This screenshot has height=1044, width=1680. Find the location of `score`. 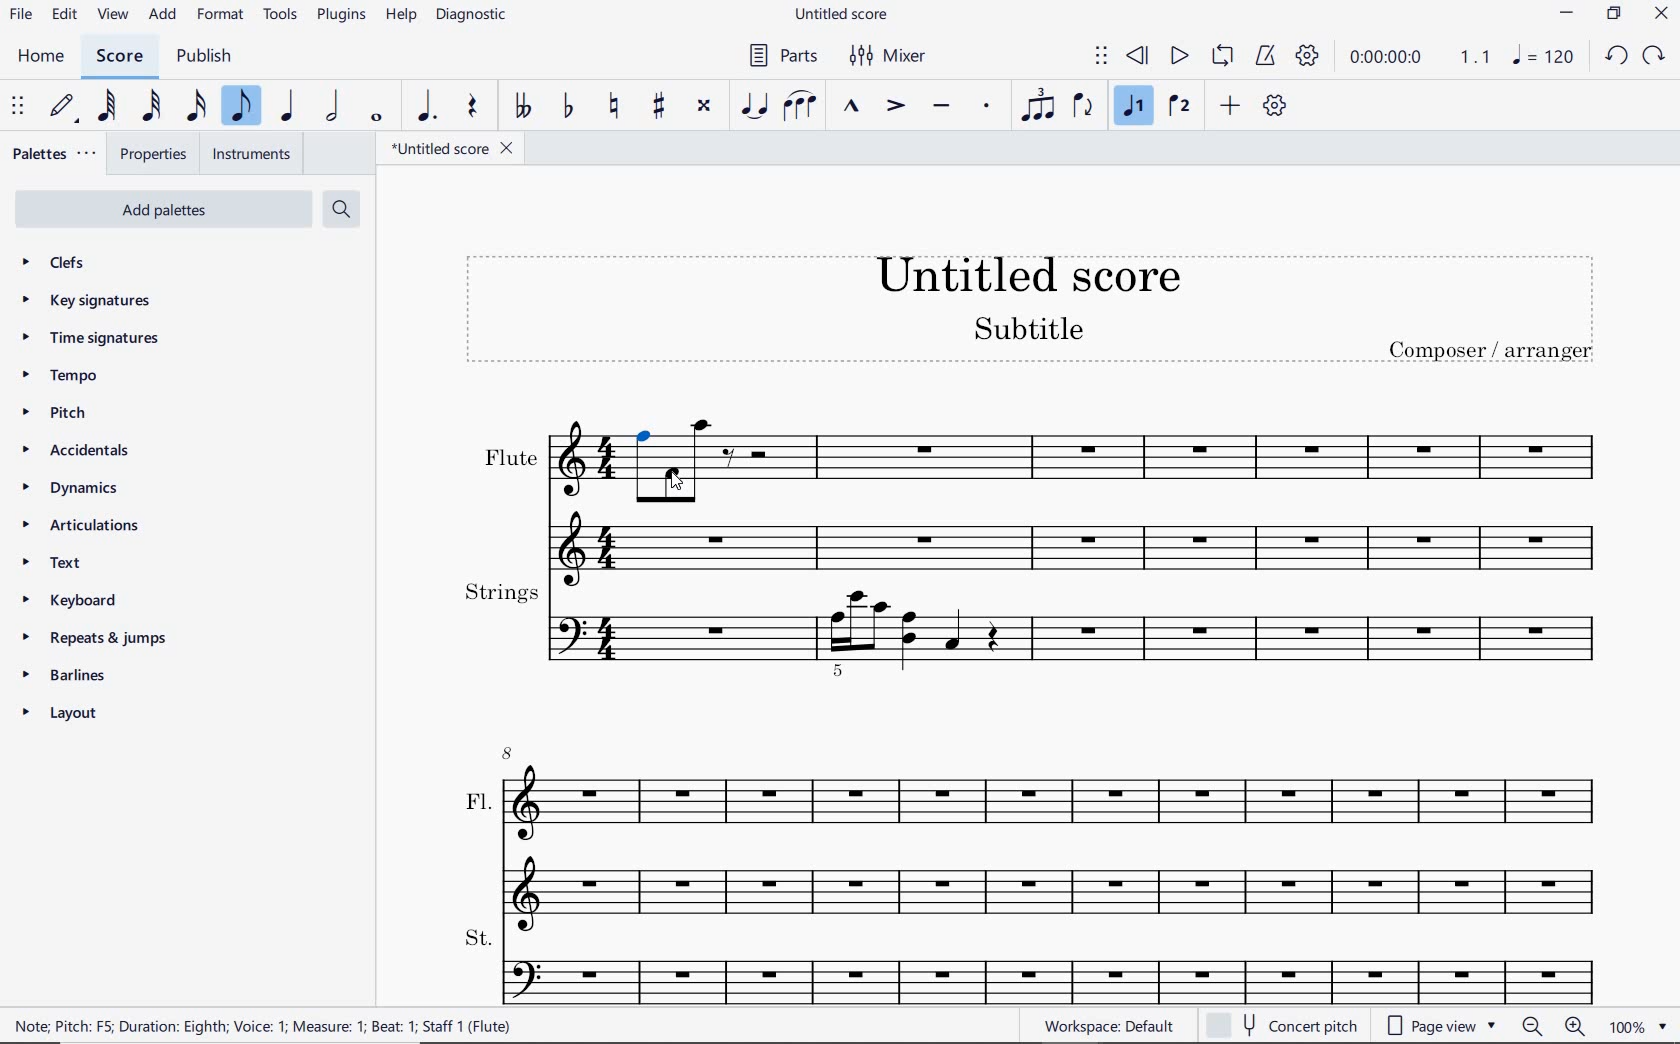

score is located at coordinates (117, 56).